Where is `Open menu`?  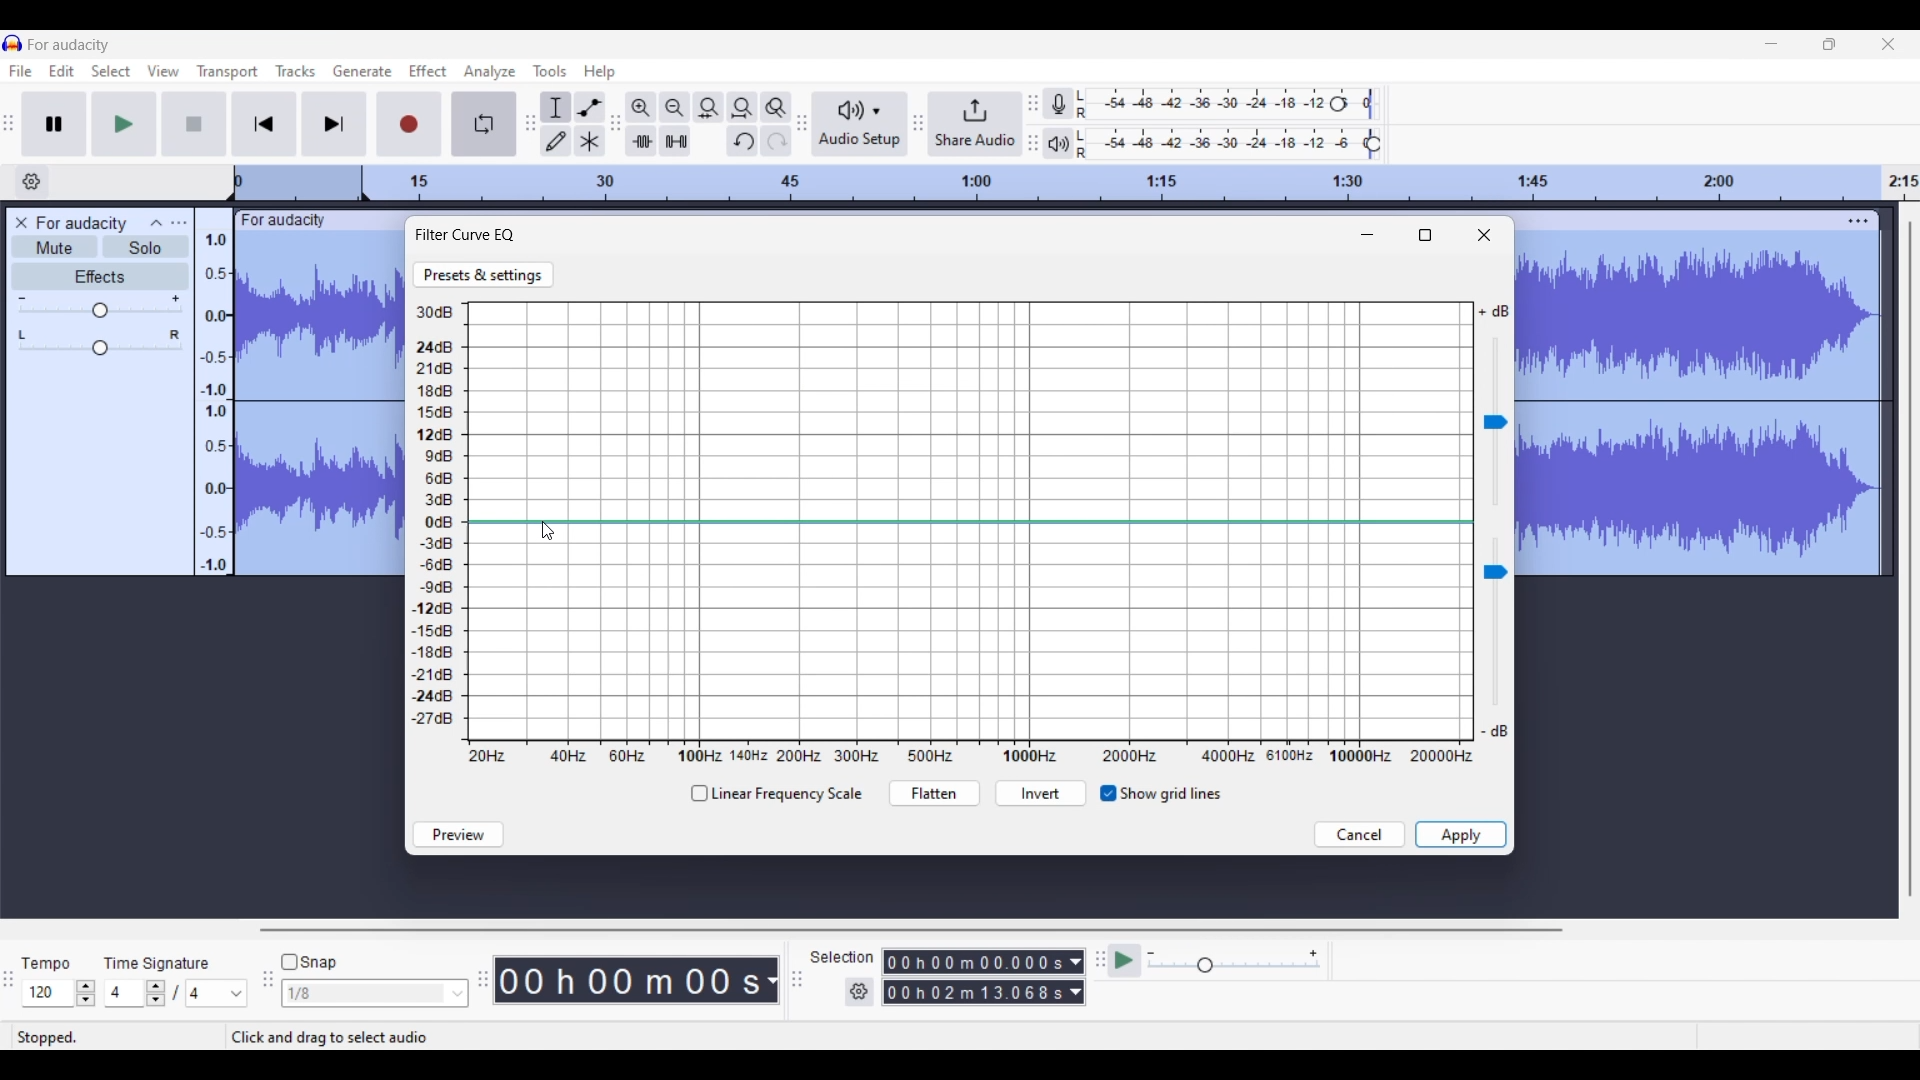
Open menu is located at coordinates (178, 222).